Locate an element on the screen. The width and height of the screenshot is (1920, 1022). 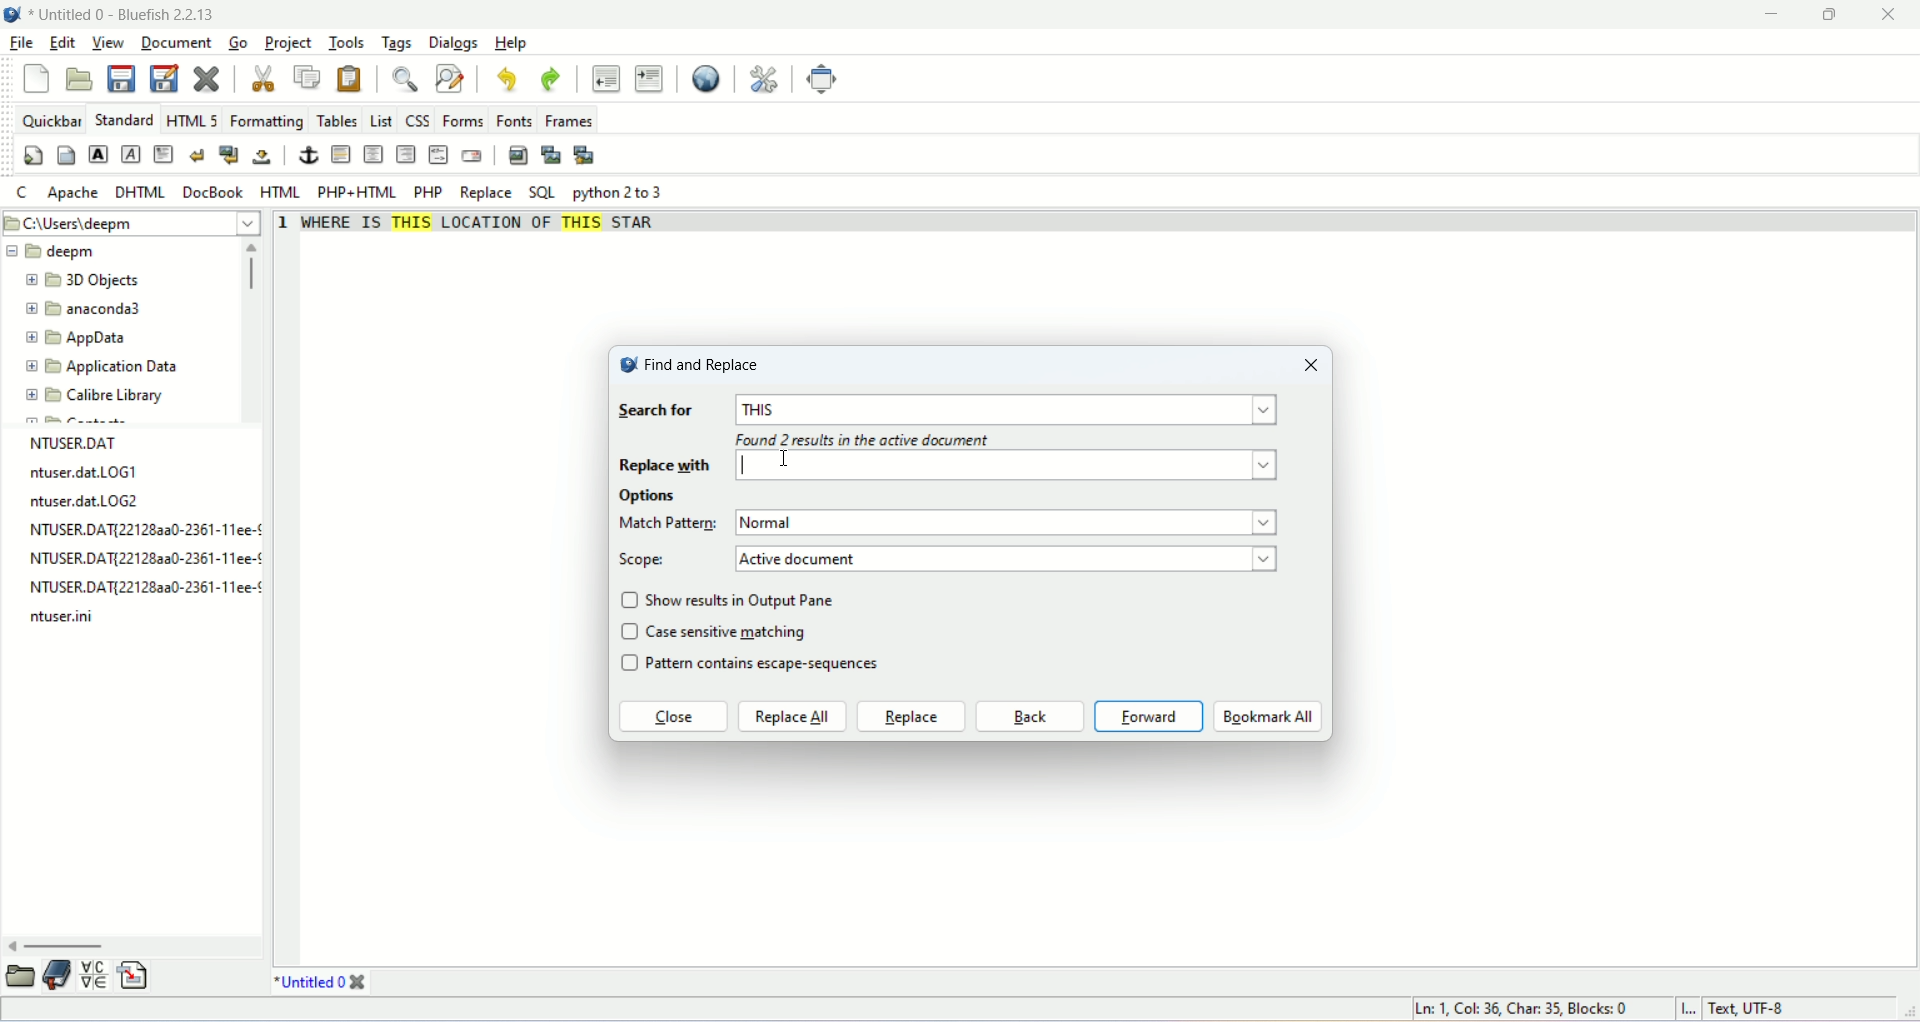
case sensitive matching is located at coordinates (730, 631).